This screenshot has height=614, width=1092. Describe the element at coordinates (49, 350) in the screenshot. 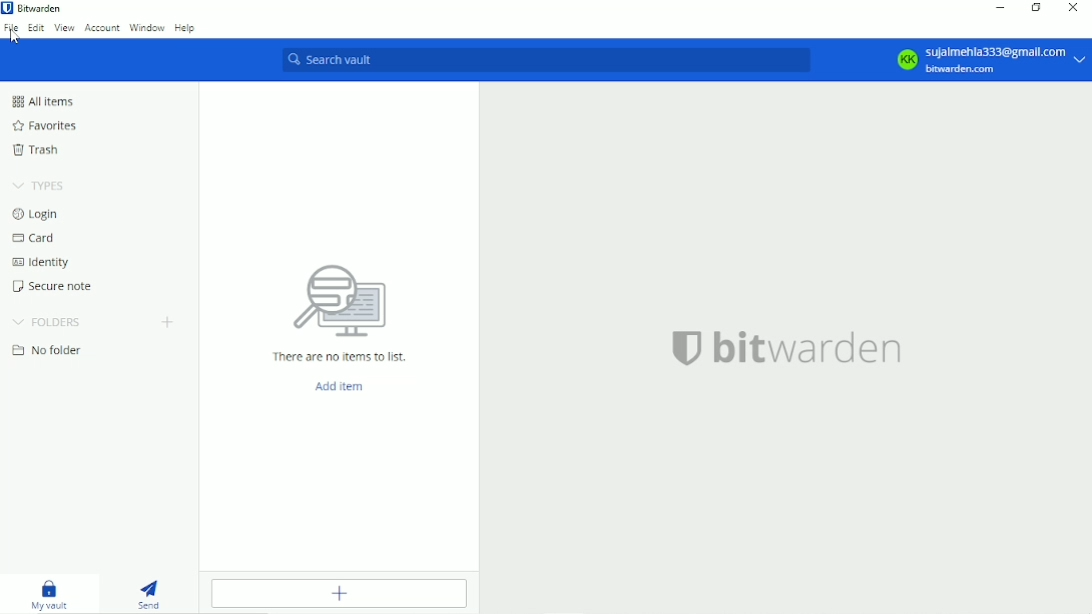

I see `No folder` at that location.